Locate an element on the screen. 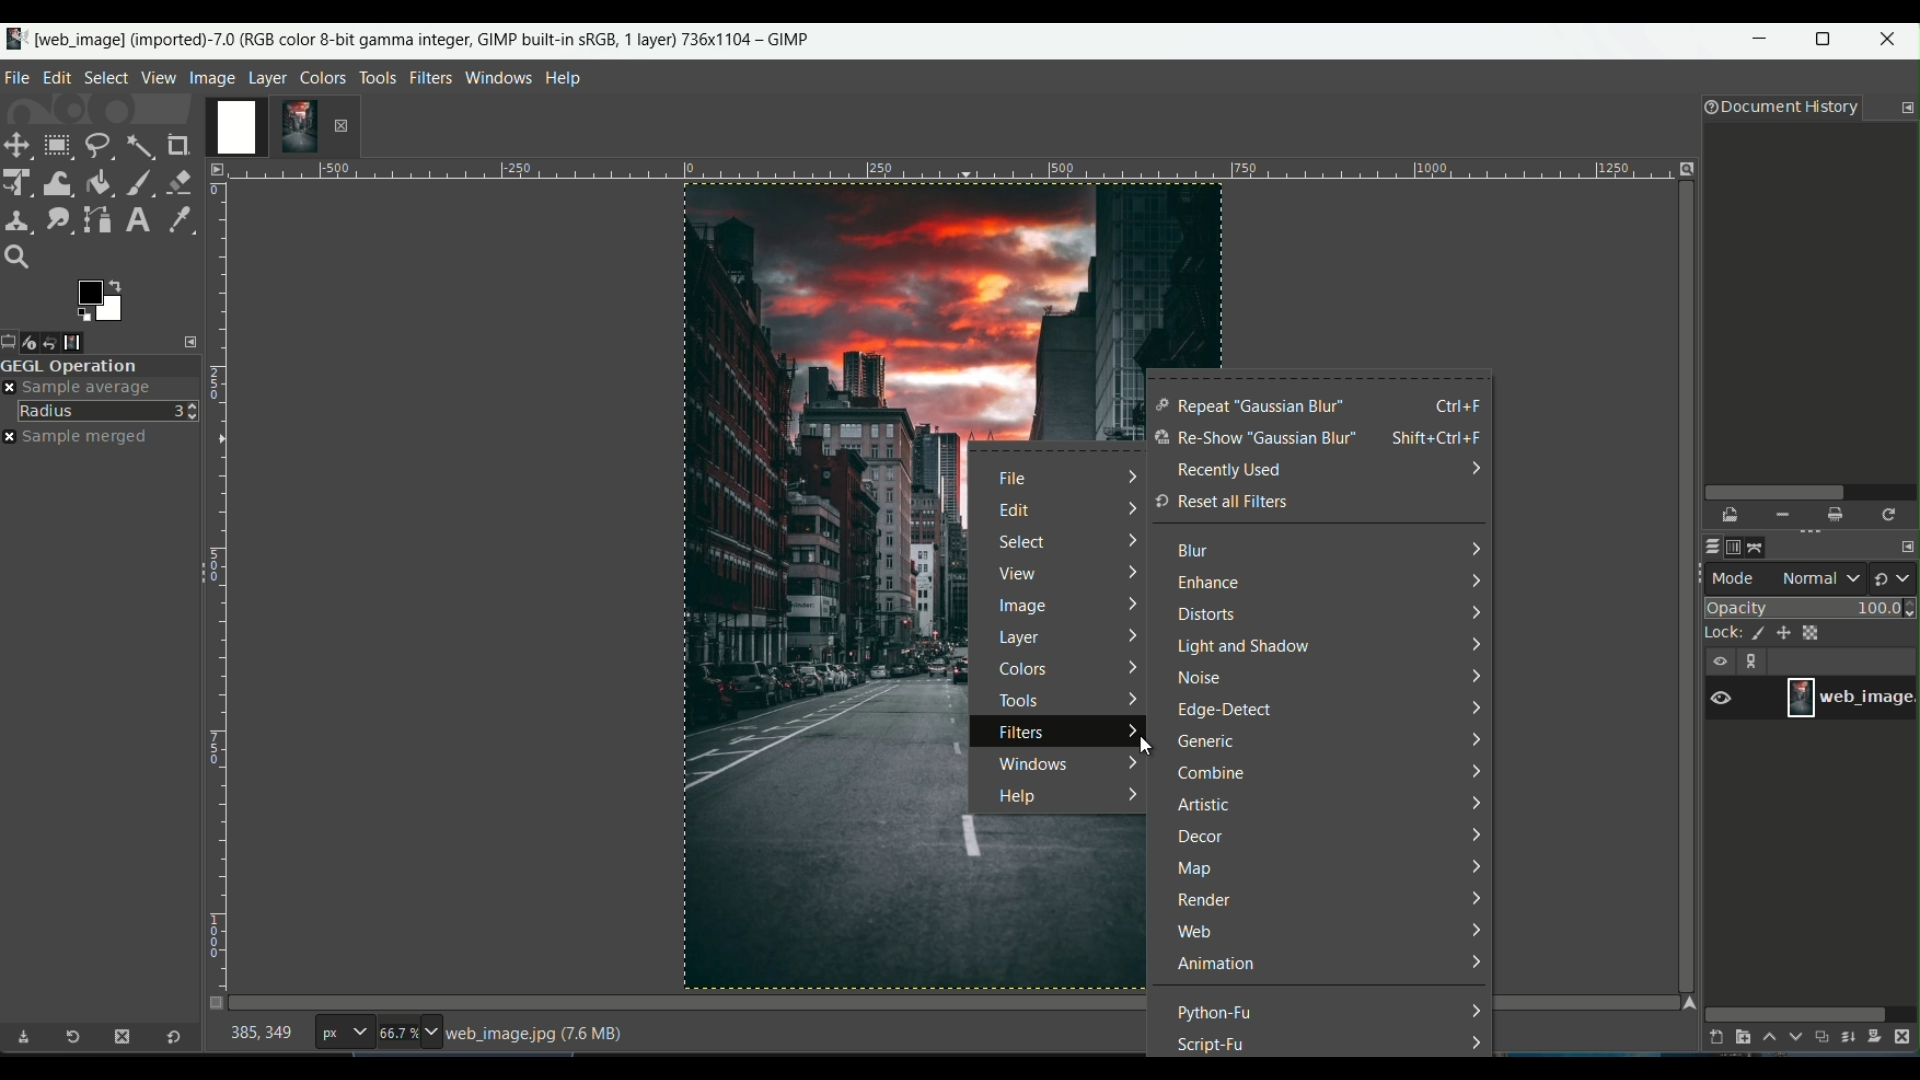 The width and height of the screenshot is (1920, 1080). tools tab is located at coordinates (377, 77).